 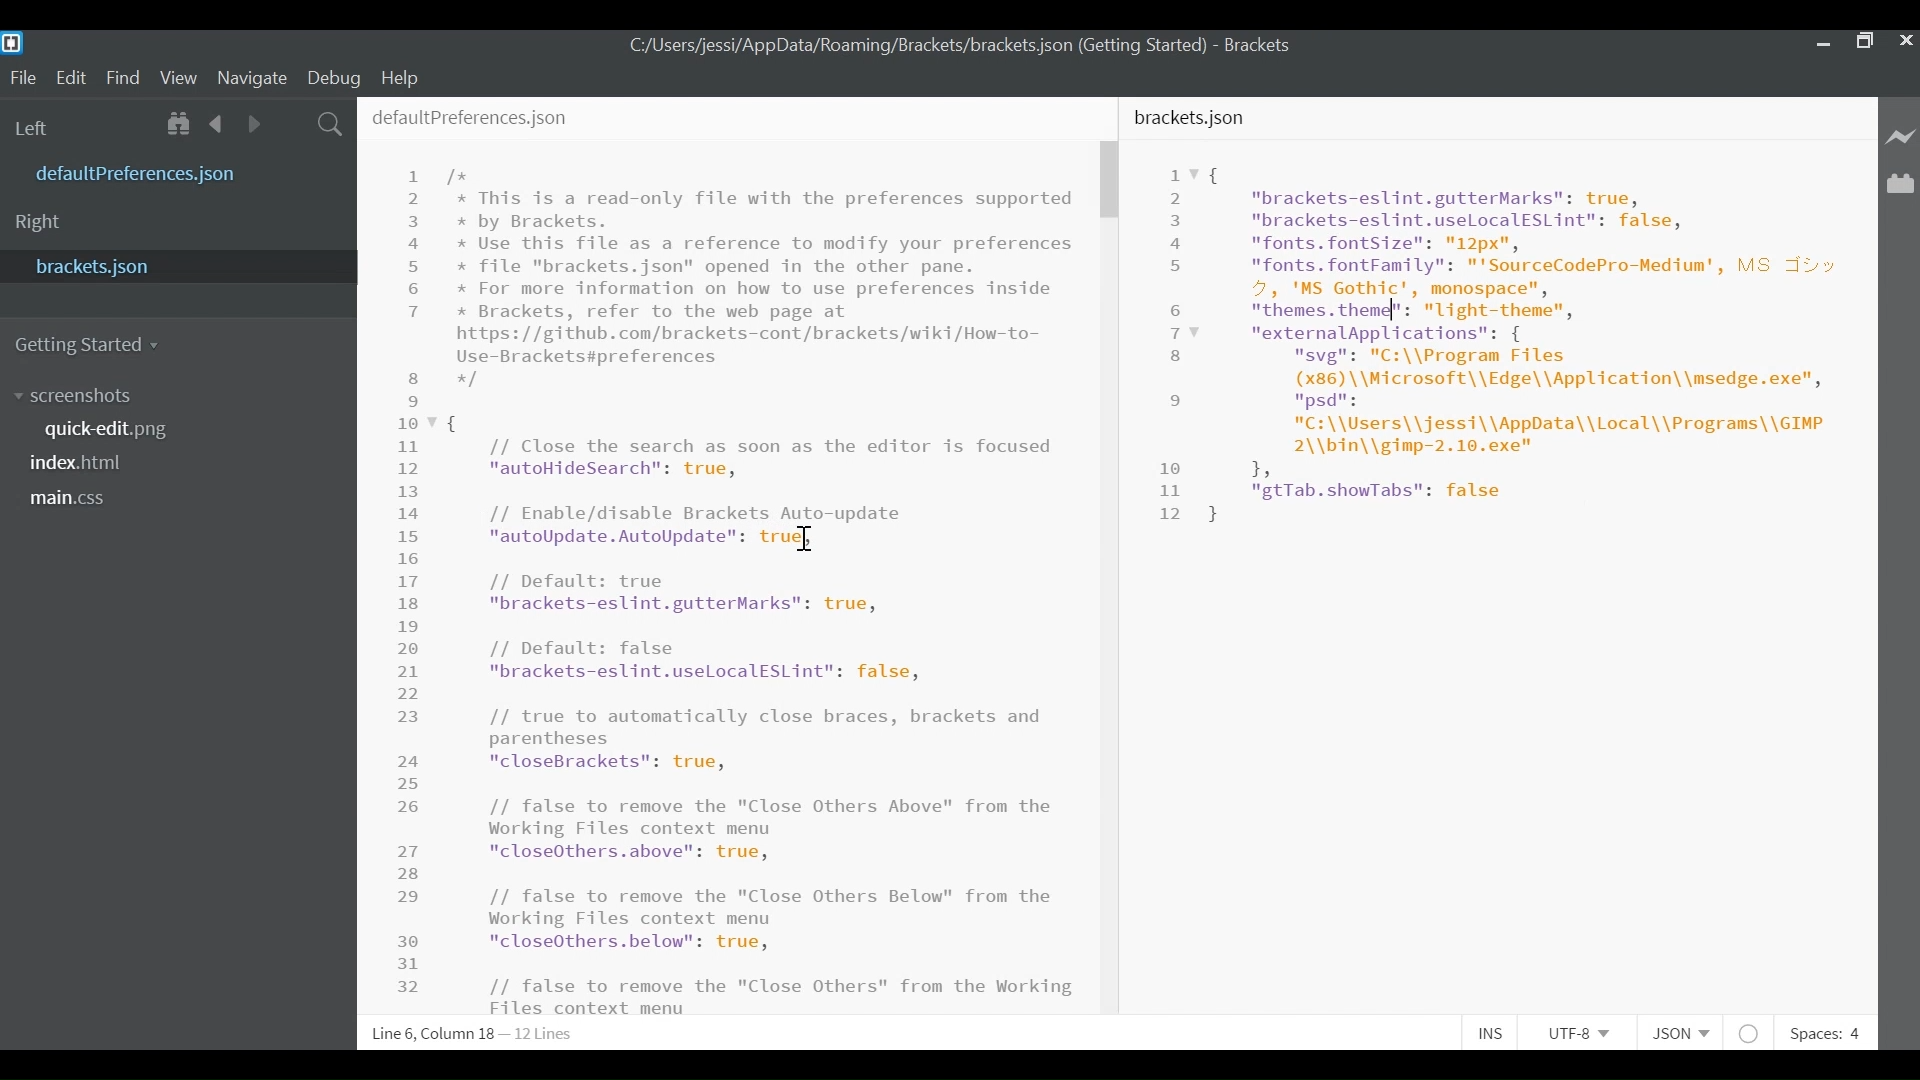 I want to click on Navigate back, so click(x=218, y=123).